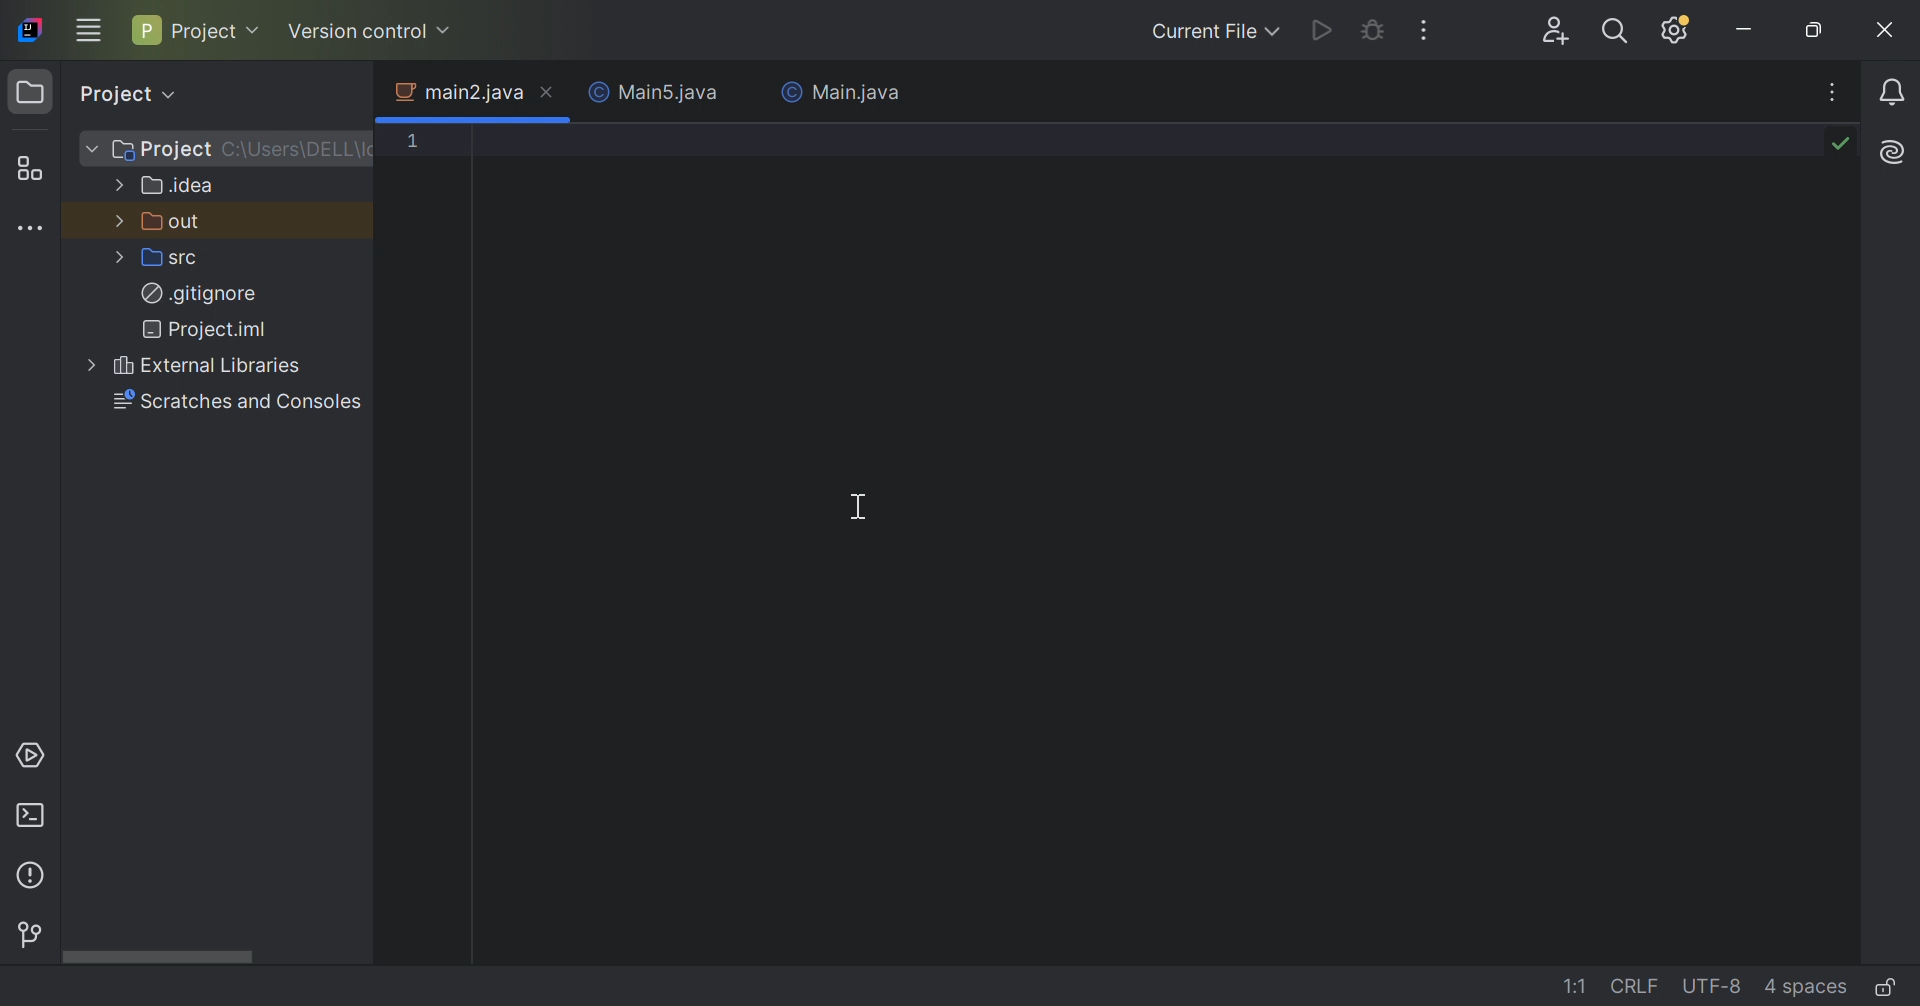 This screenshot has height=1006, width=1920. Describe the element at coordinates (659, 91) in the screenshot. I see `Main5.java` at that location.